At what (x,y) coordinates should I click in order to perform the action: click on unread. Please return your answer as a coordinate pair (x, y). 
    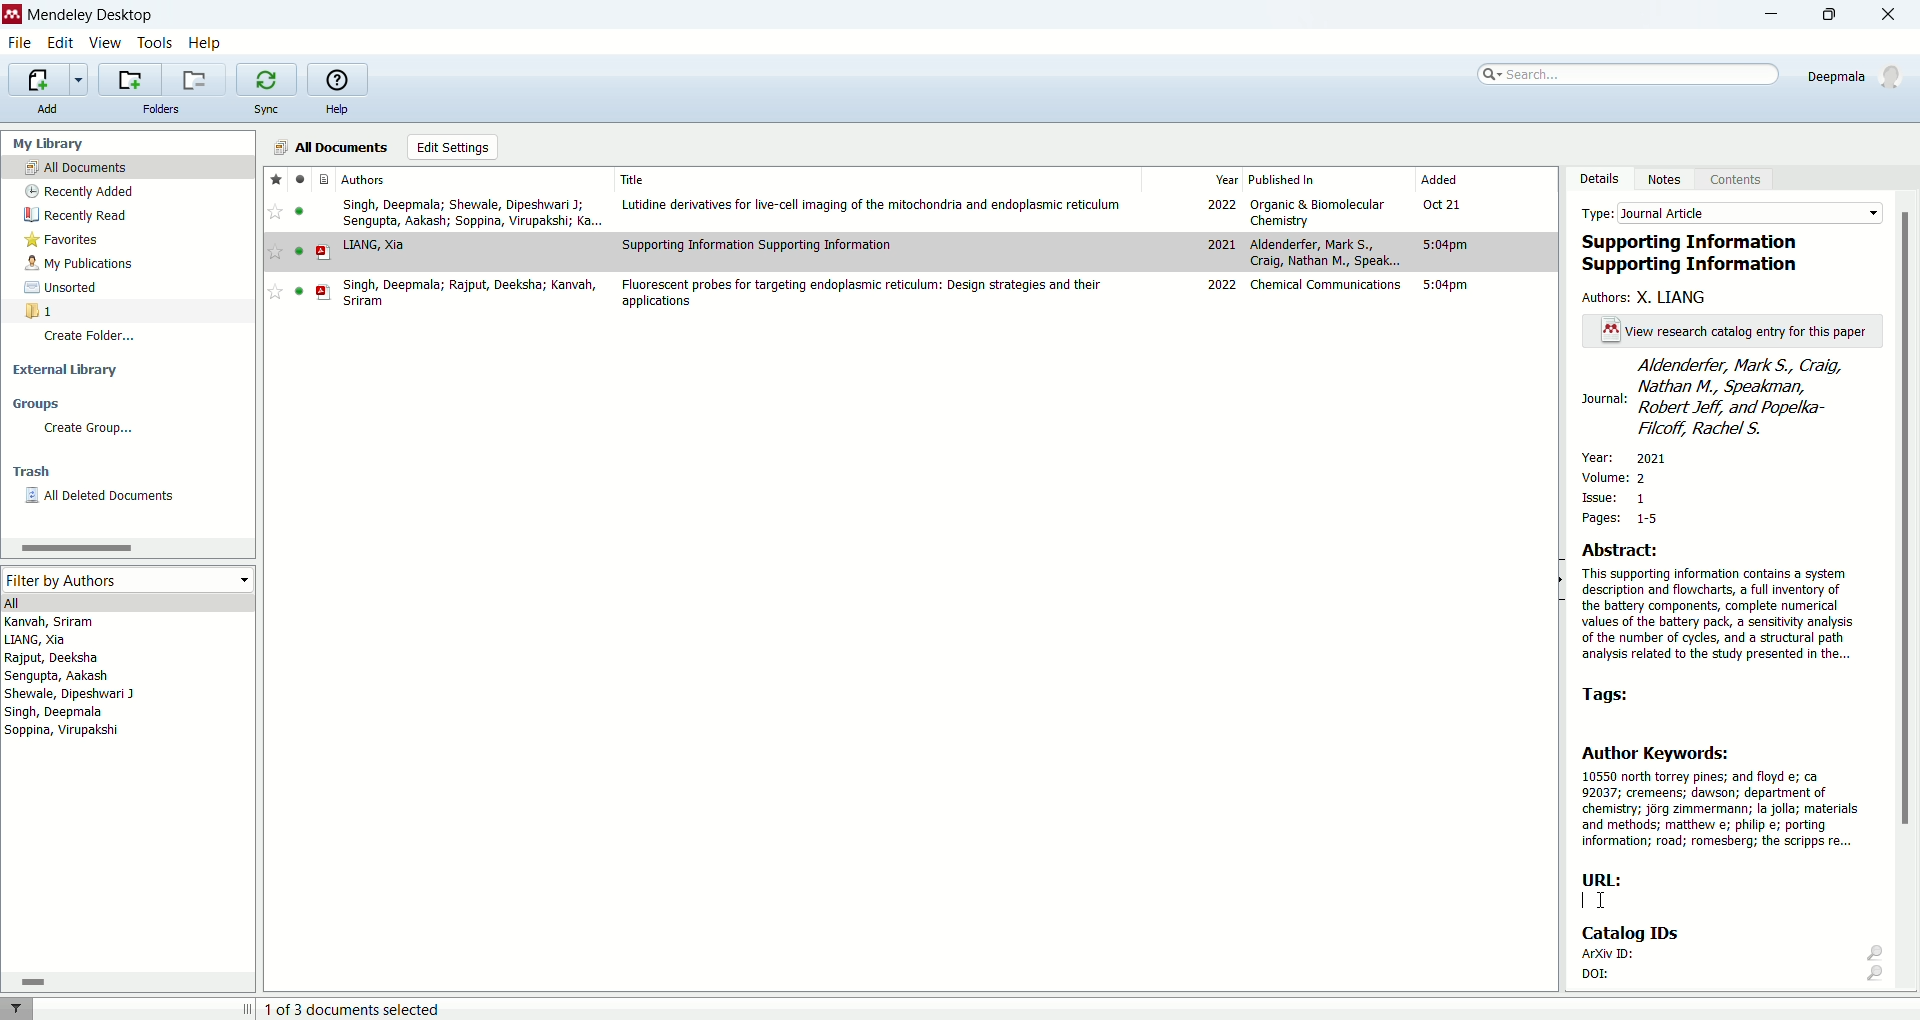
    Looking at the image, I should click on (299, 251).